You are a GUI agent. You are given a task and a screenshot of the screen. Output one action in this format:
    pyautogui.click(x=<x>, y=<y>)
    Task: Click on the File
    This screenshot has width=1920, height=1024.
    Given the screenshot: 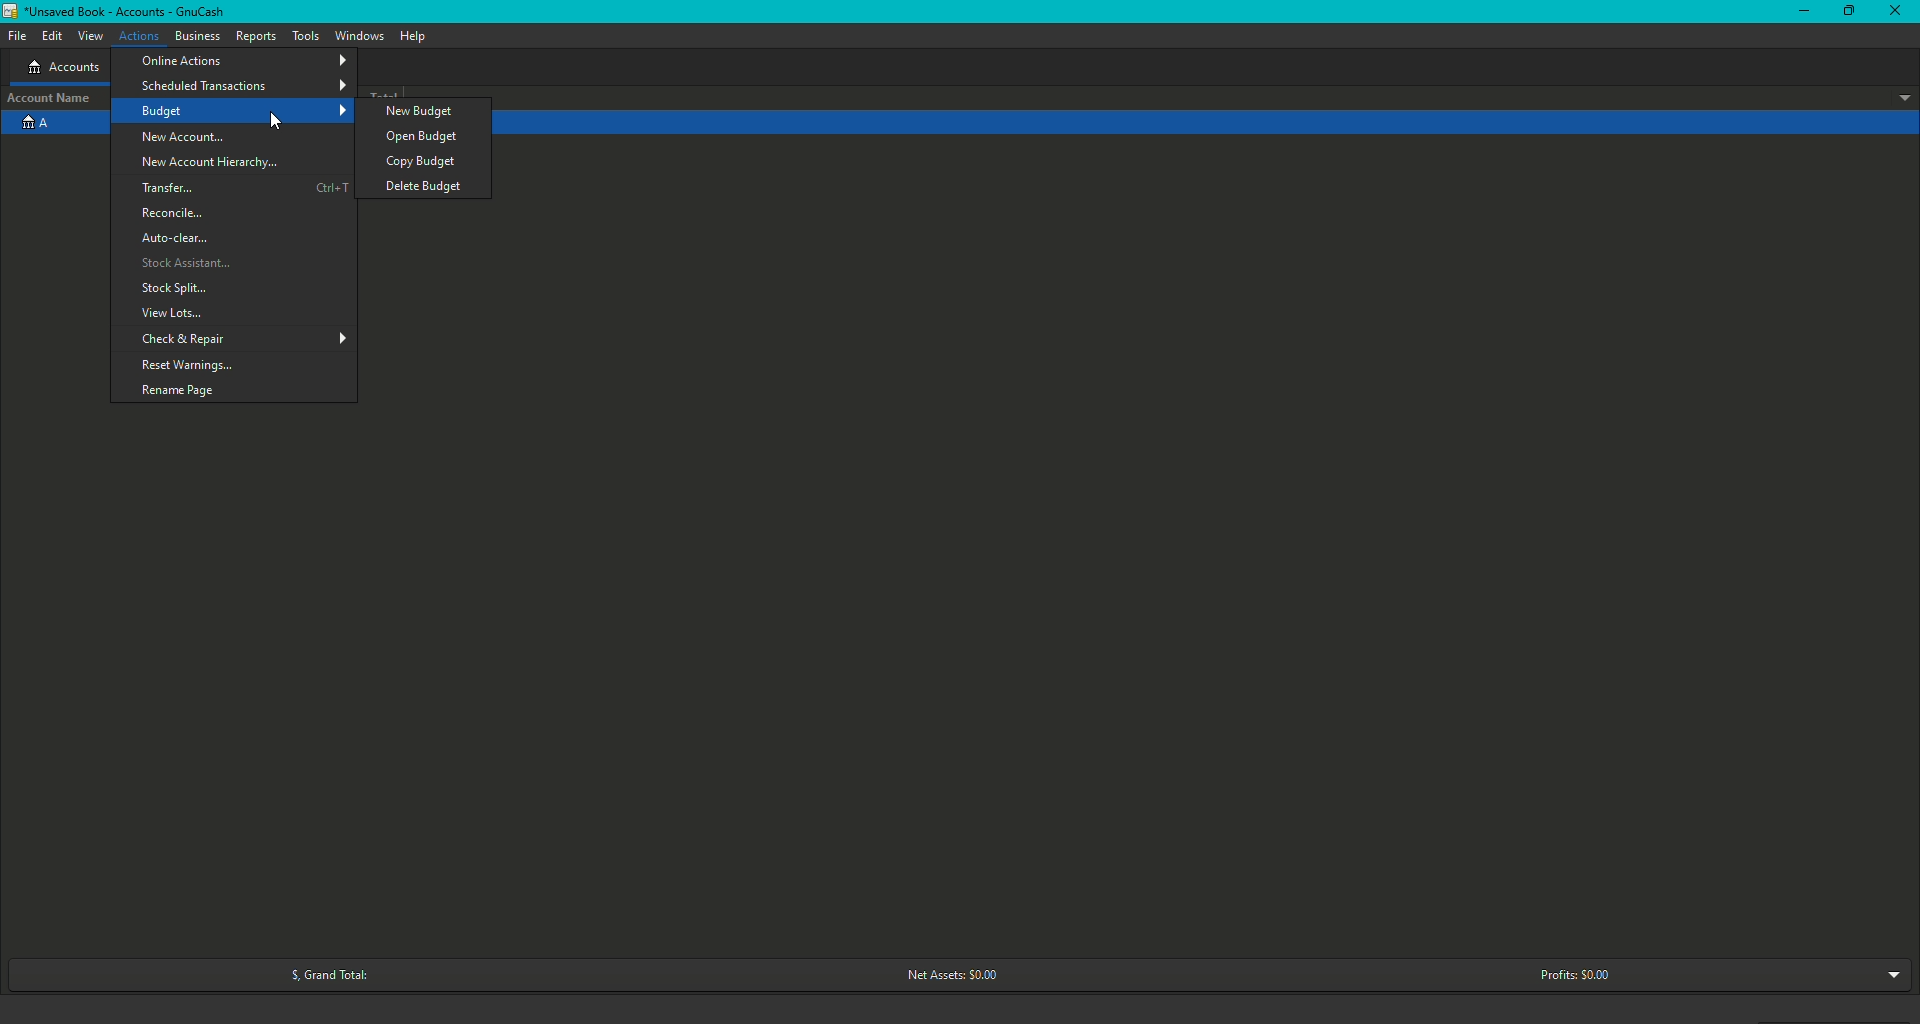 What is the action you would take?
    pyautogui.click(x=15, y=35)
    